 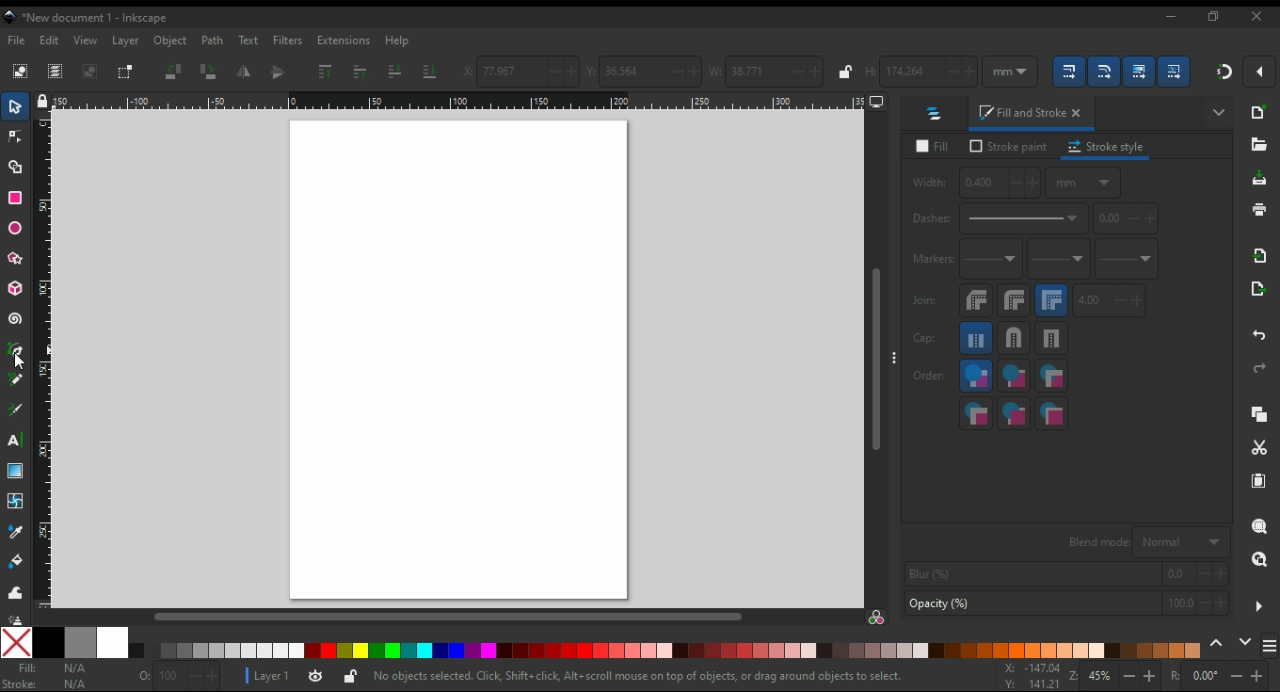 I want to click on black, so click(x=47, y=642).